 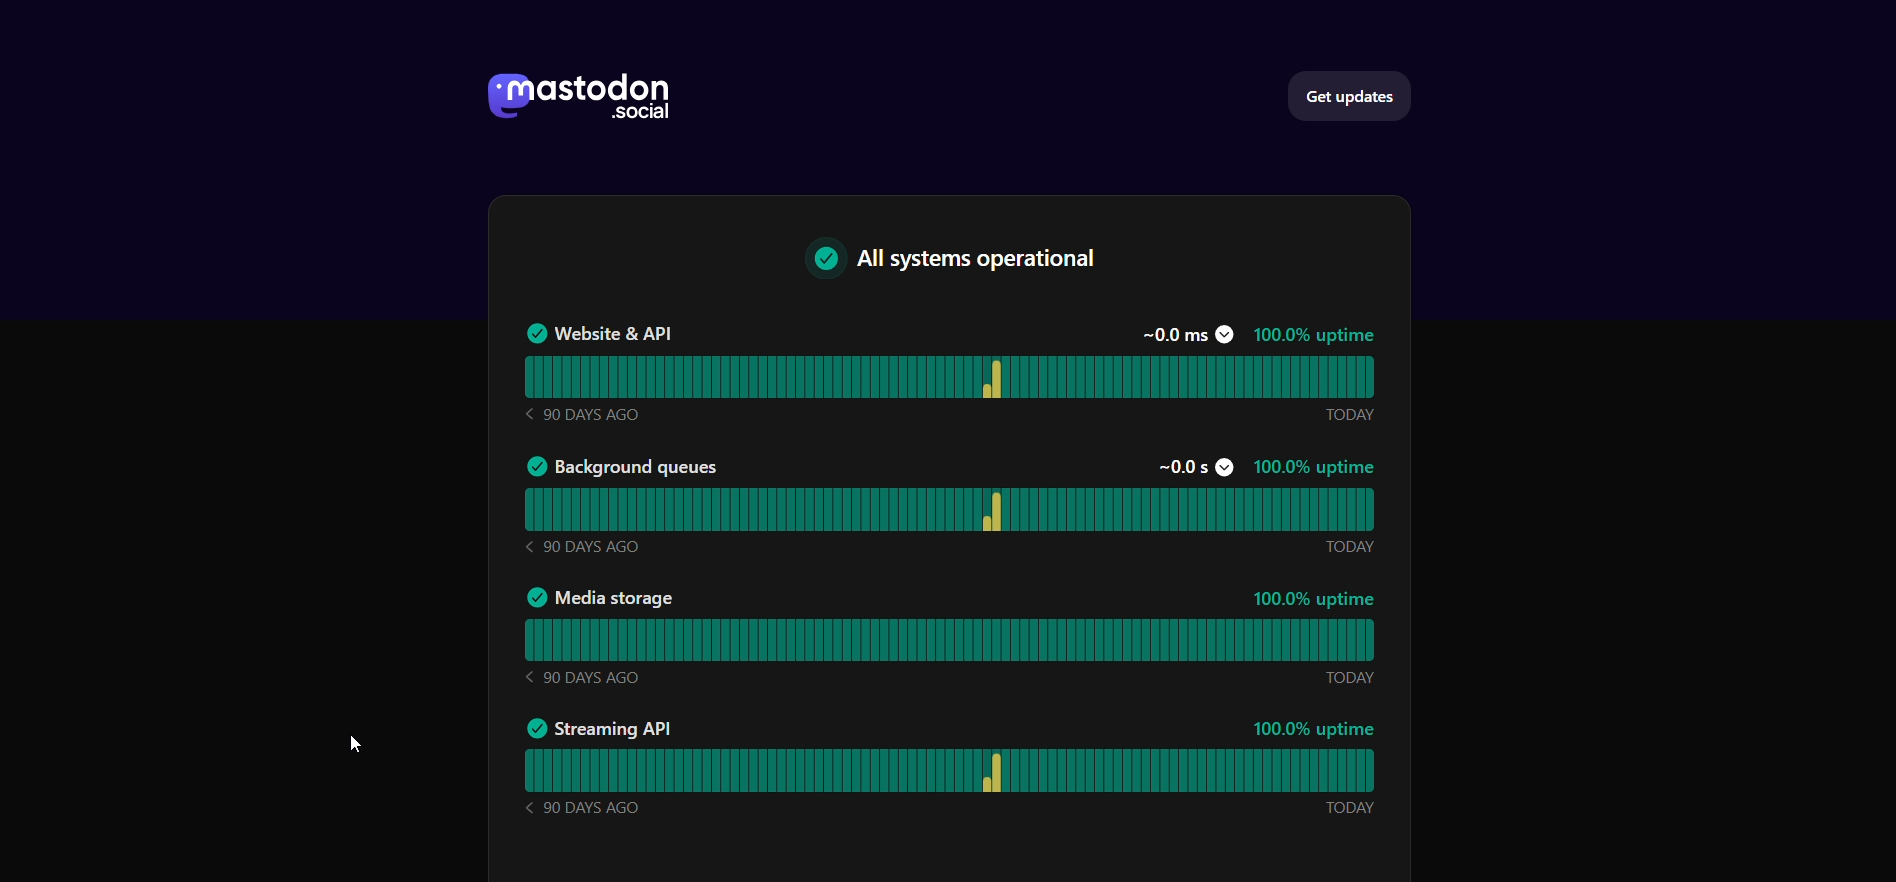 What do you see at coordinates (960, 769) in the screenshot?
I see `streaming API status` at bounding box center [960, 769].